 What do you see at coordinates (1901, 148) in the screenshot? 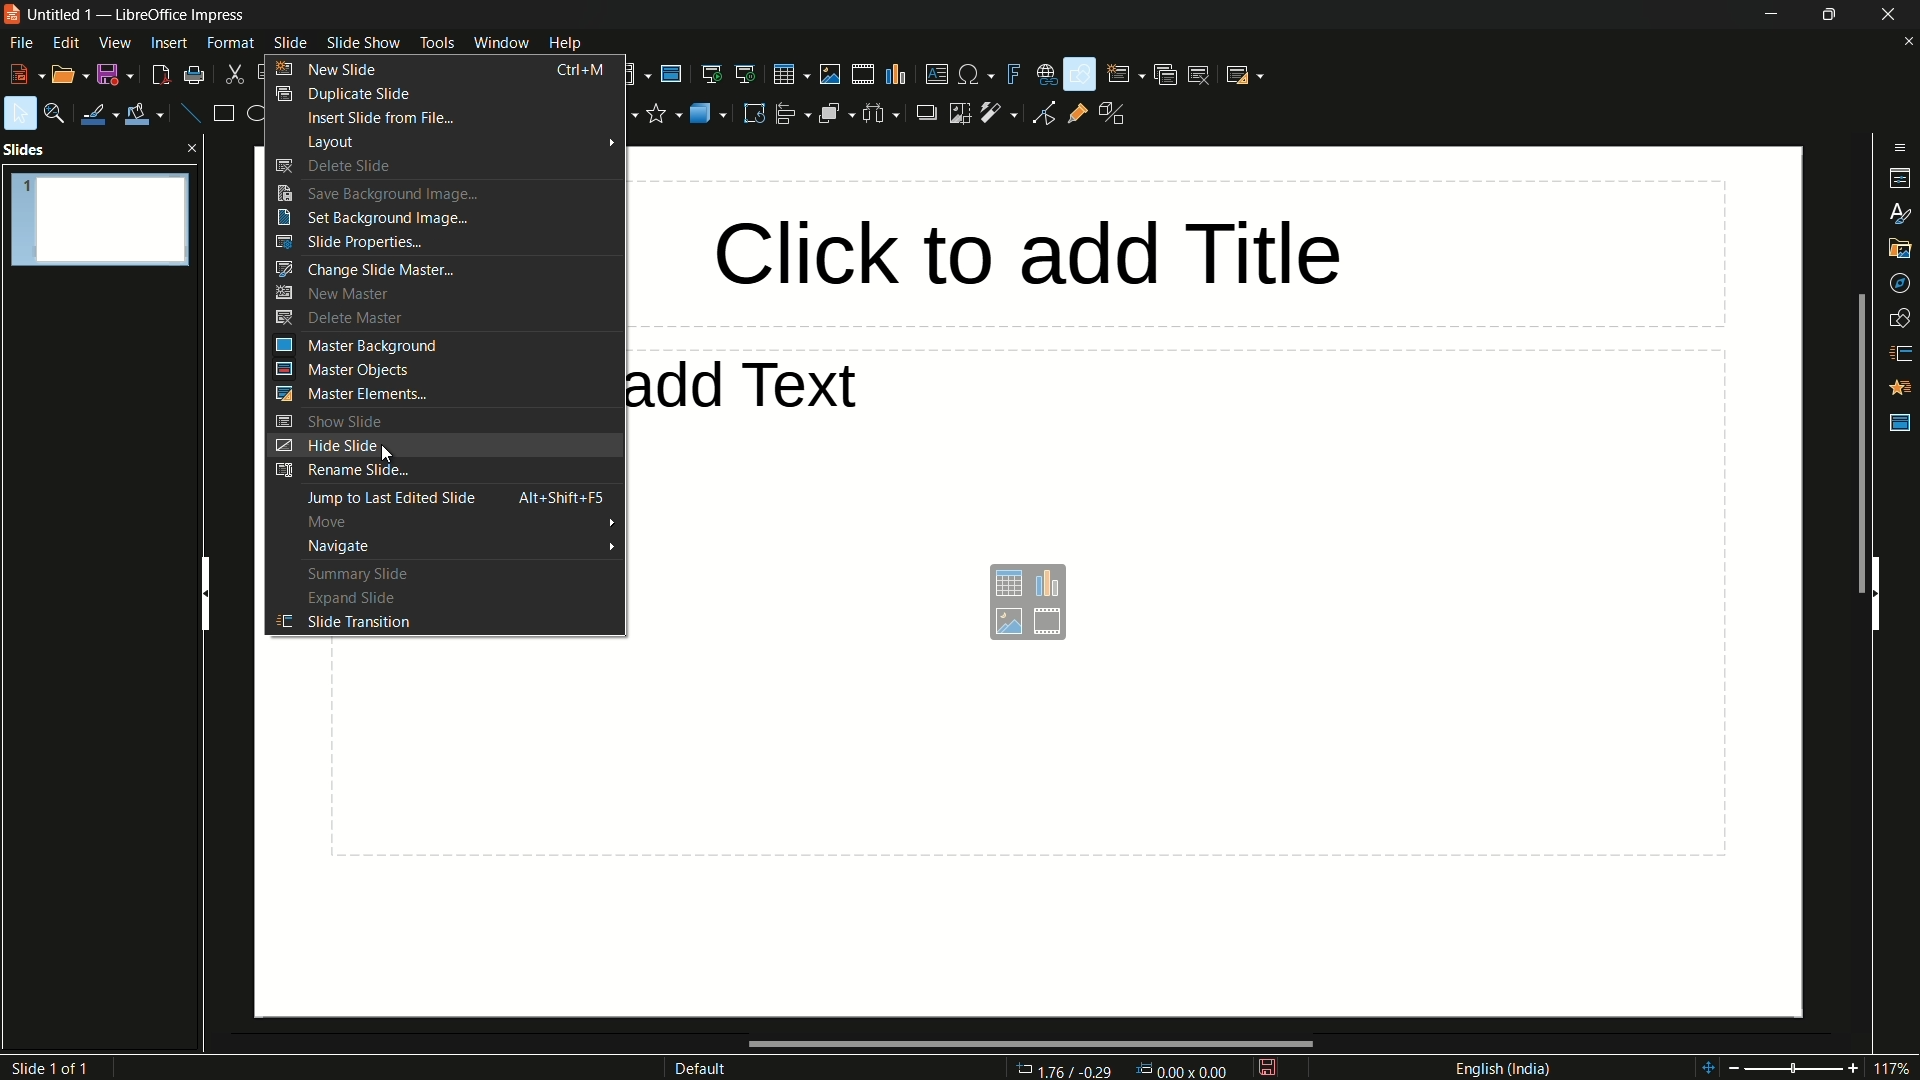
I see `sidebar settings` at bounding box center [1901, 148].